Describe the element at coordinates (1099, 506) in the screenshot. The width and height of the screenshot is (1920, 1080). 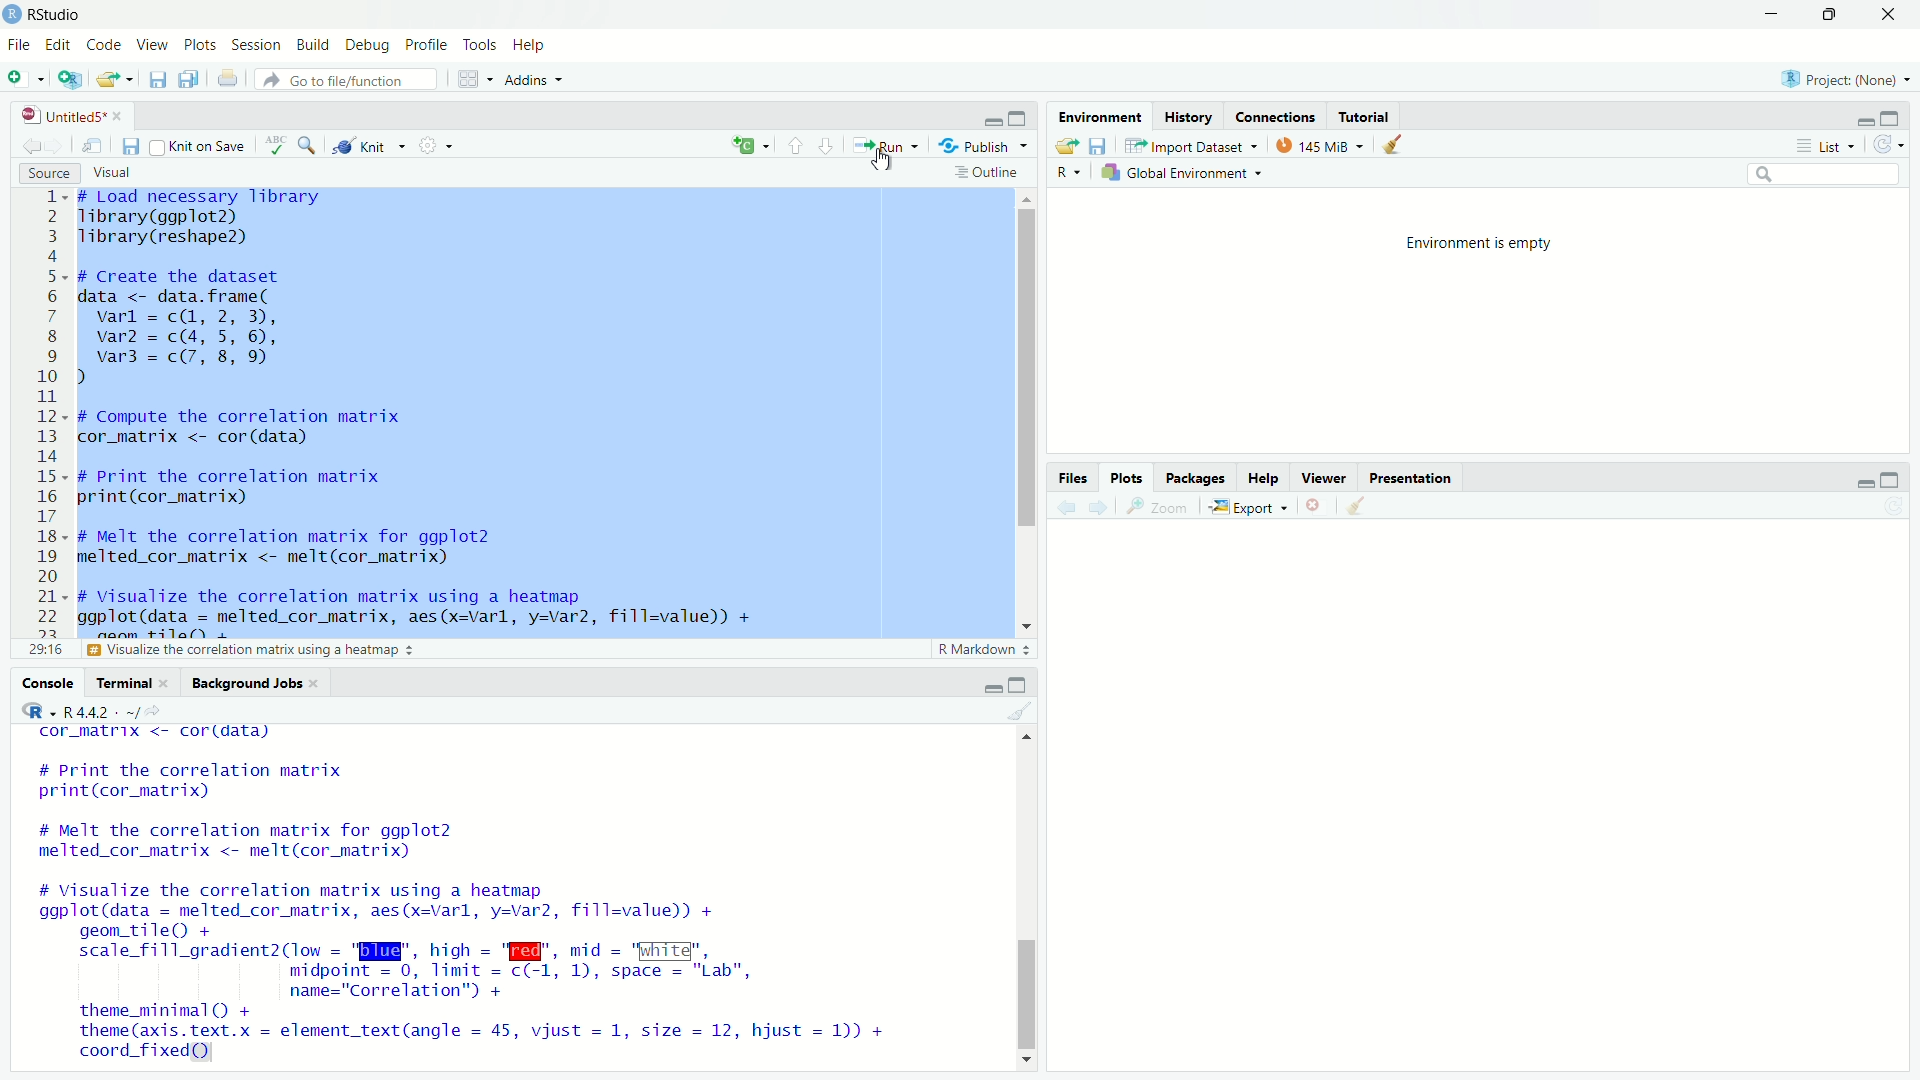
I see `next plot` at that location.